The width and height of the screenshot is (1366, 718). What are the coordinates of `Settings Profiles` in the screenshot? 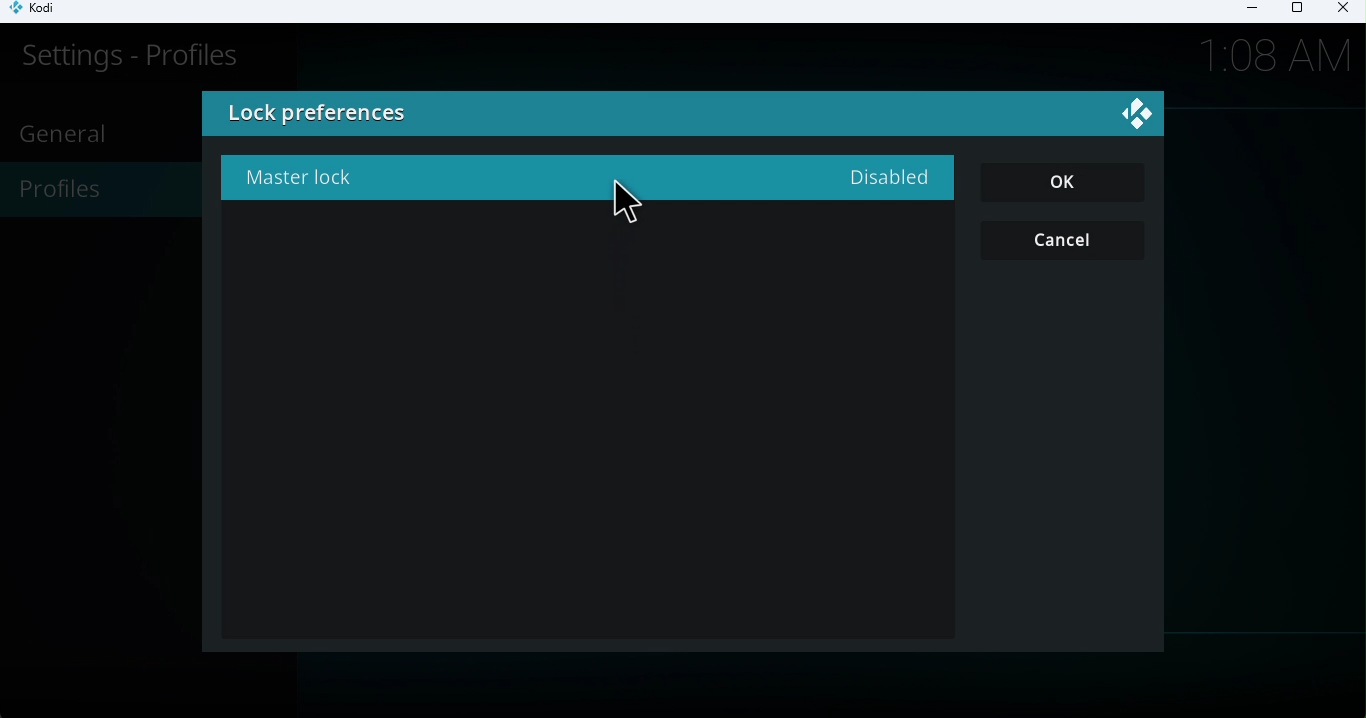 It's located at (127, 56).